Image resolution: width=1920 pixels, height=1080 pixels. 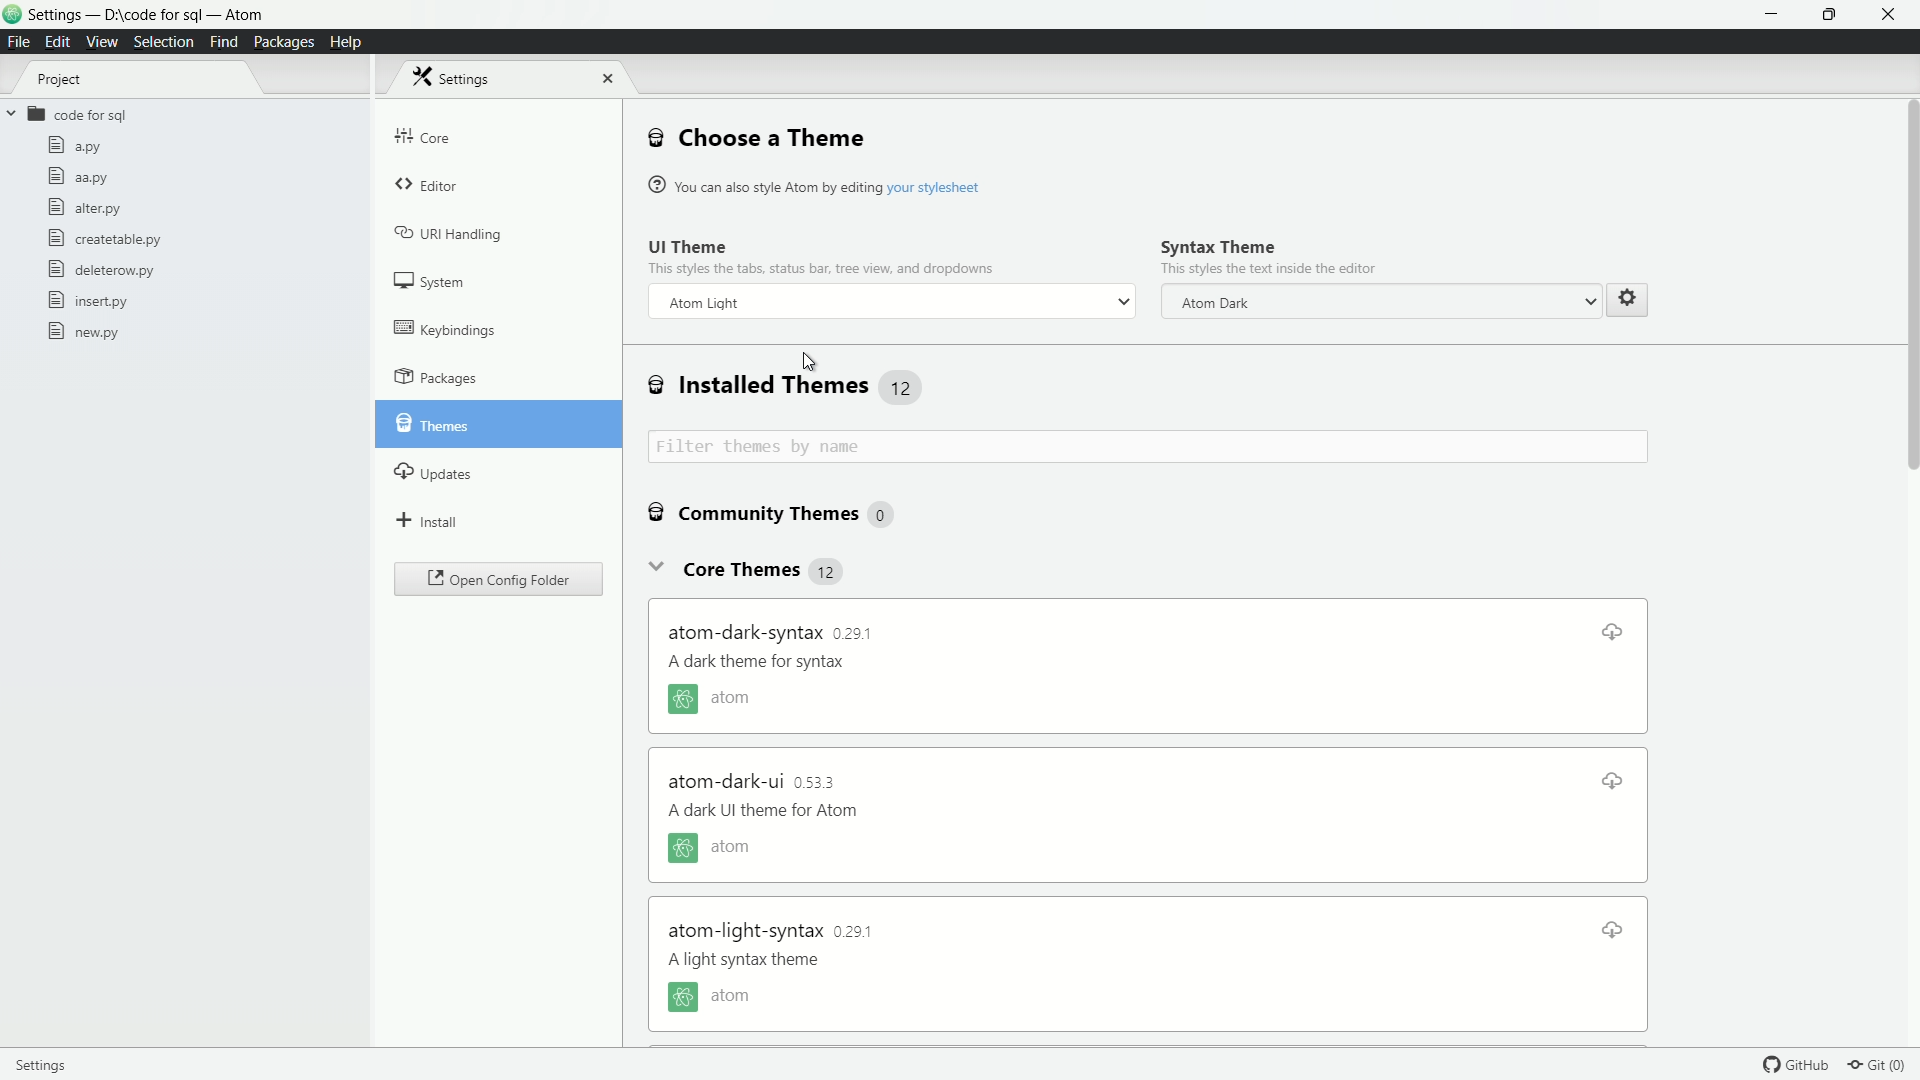 I want to click on syntax theme, so click(x=1219, y=247).